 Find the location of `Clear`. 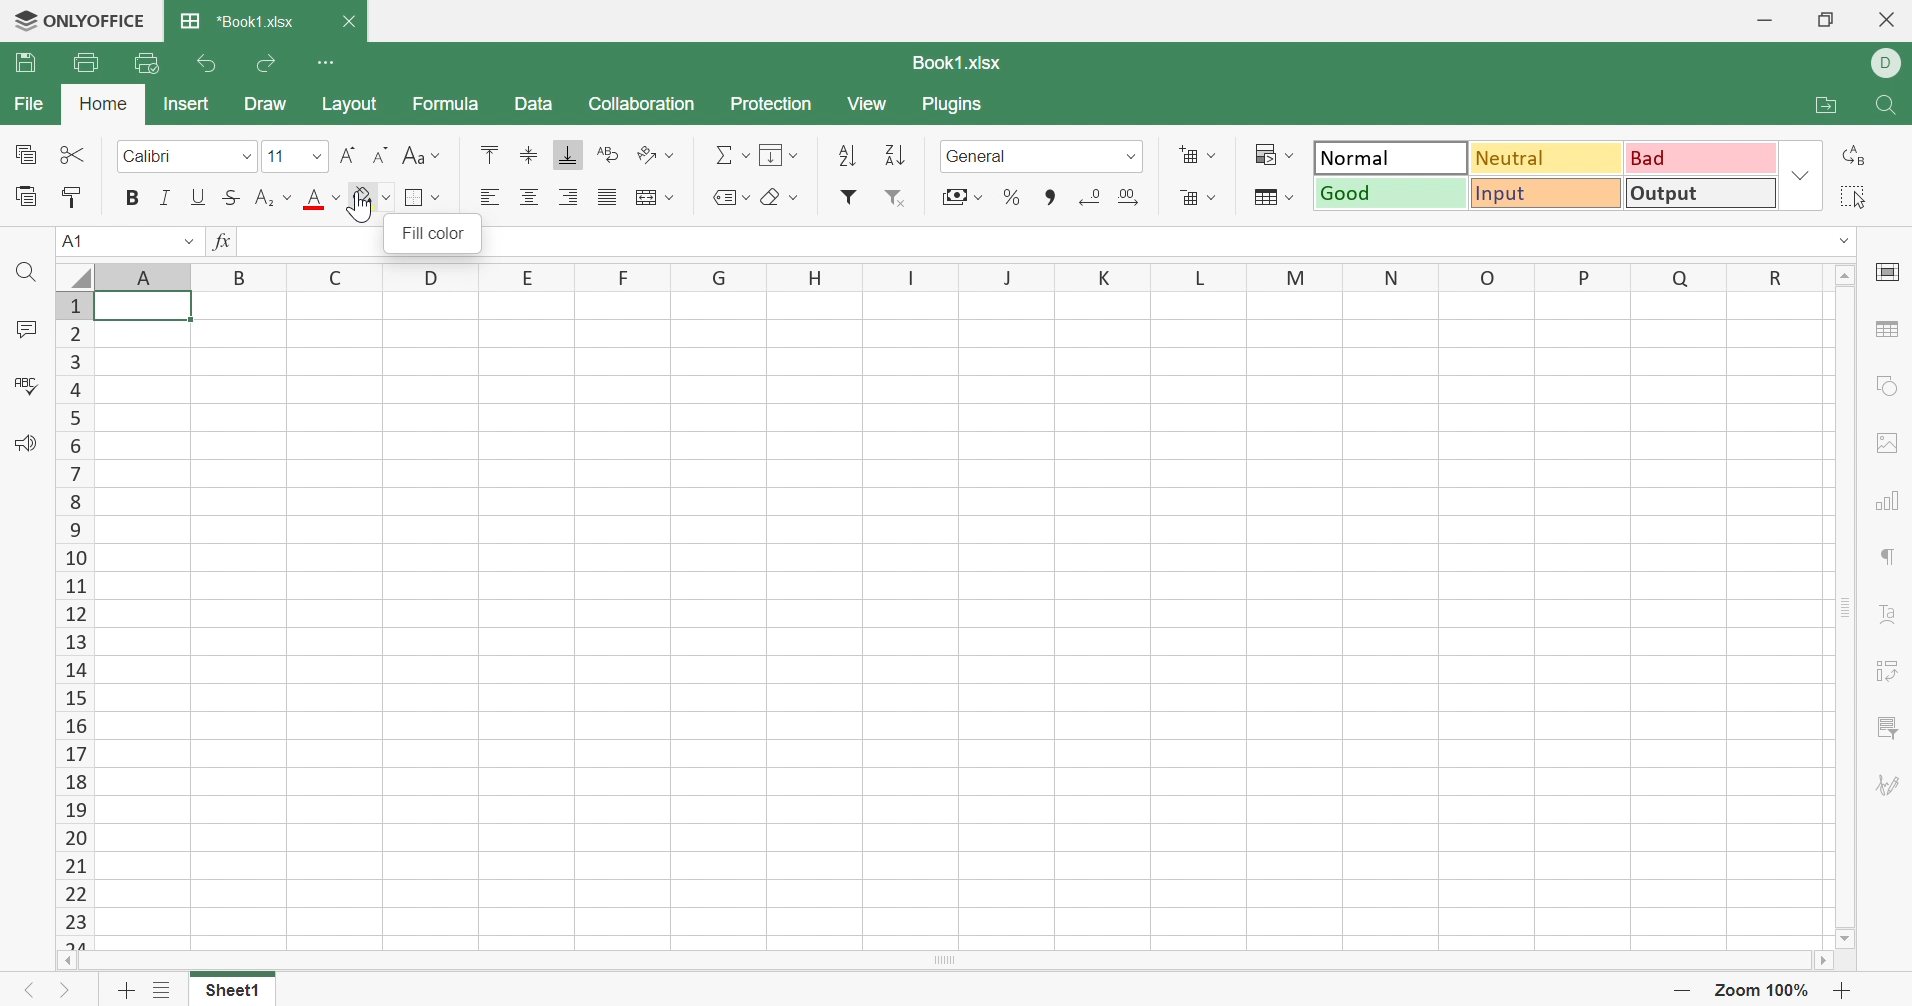

Clear is located at coordinates (780, 196).